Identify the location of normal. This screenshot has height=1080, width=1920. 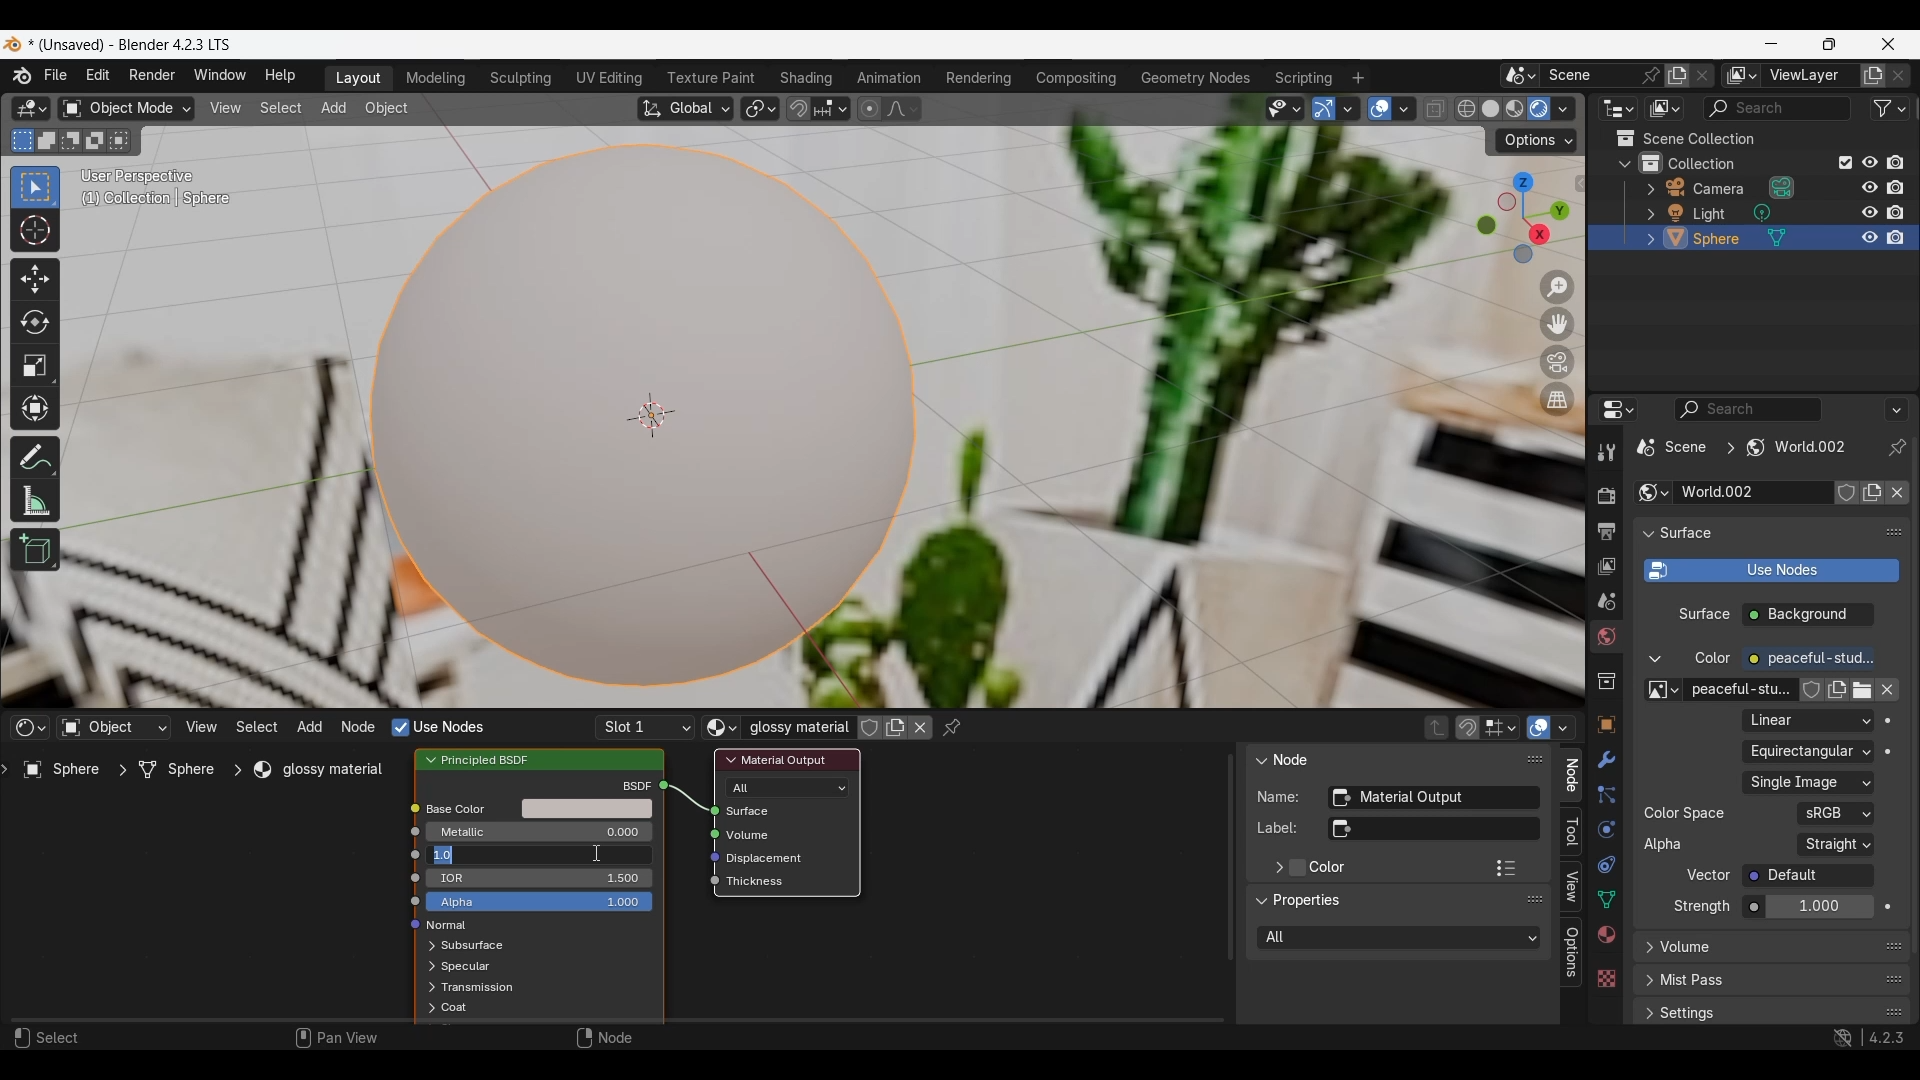
(447, 926).